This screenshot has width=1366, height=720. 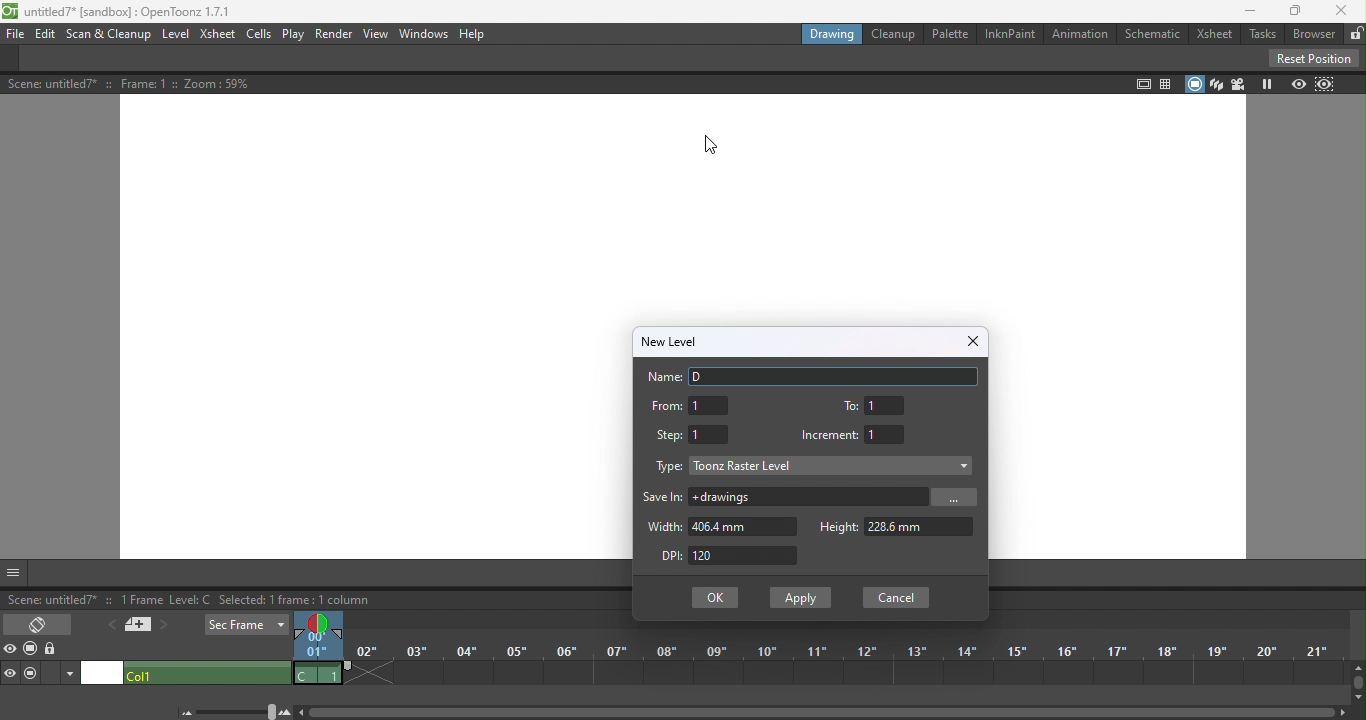 What do you see at coordinates (11, 12) in the screenshot?
I see `logo` at bounding box center [11, 12].